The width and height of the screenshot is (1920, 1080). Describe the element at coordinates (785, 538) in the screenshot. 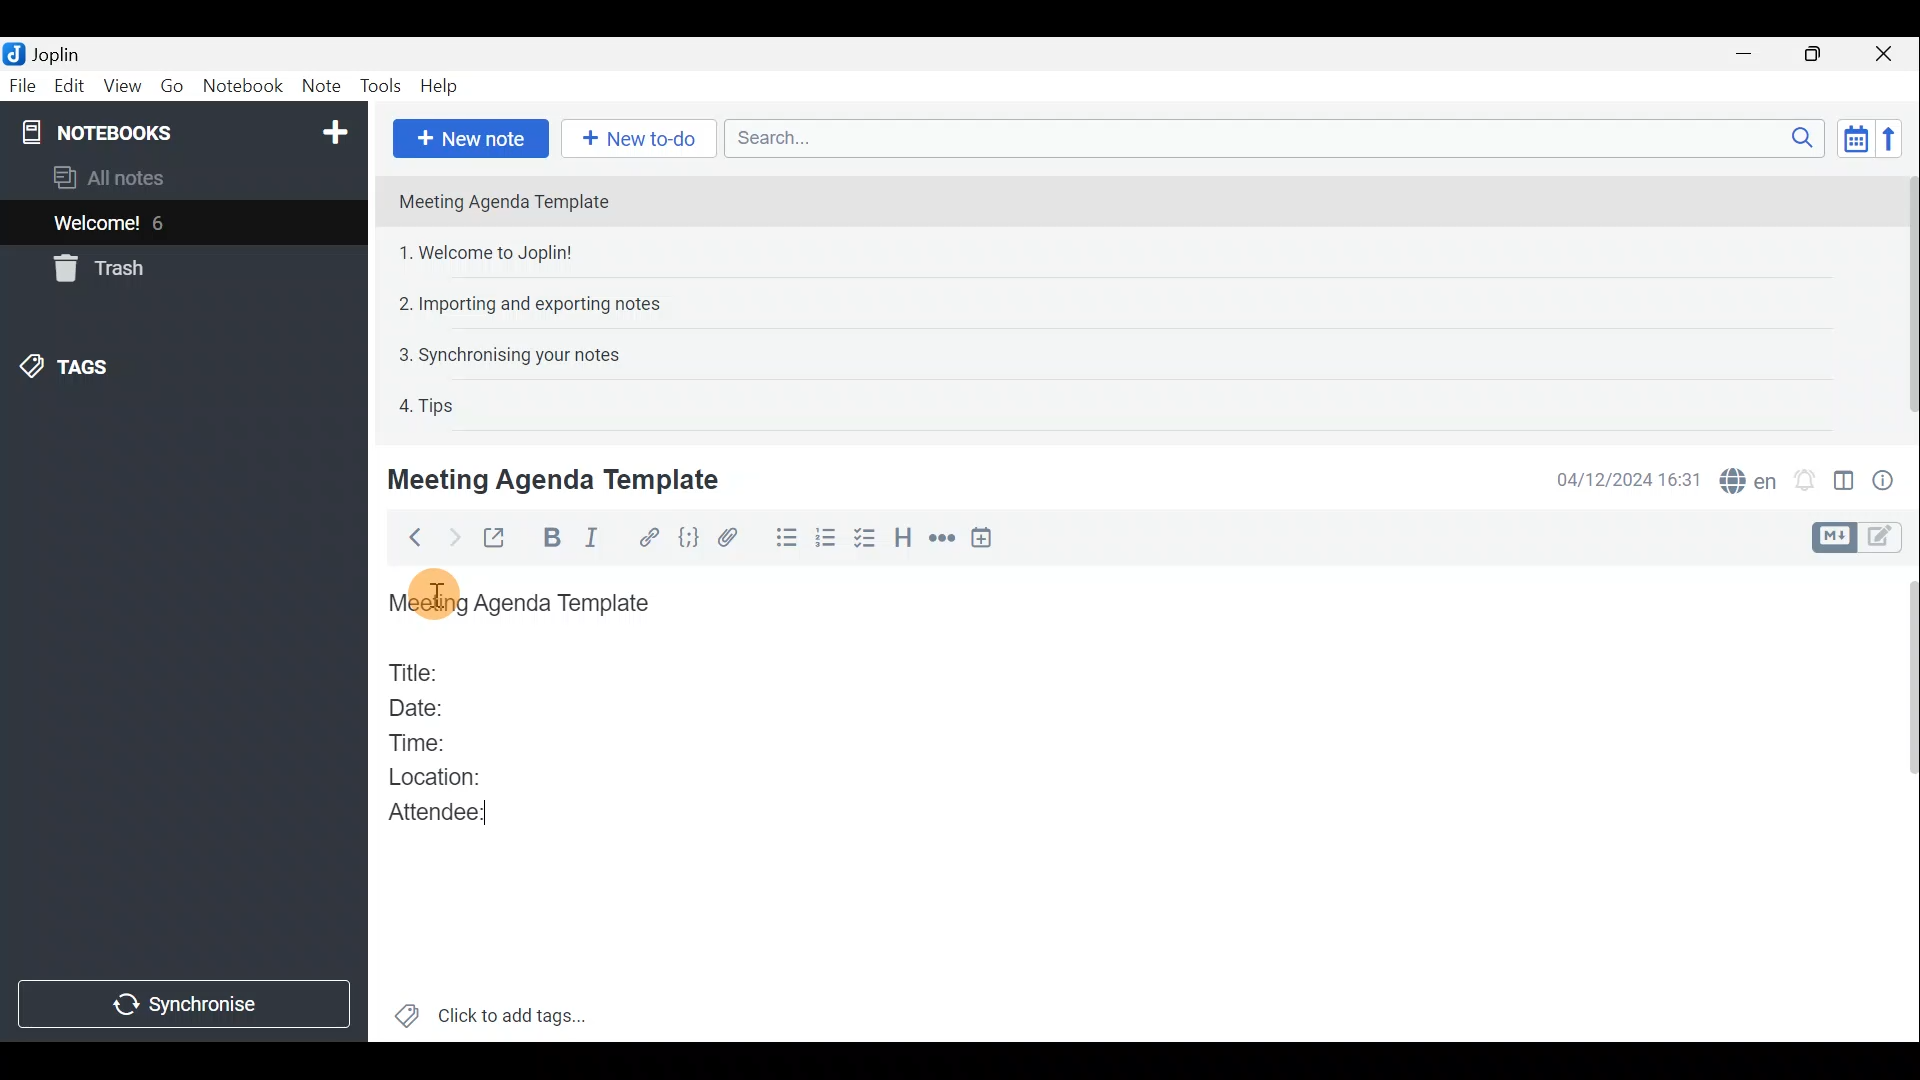

I see `Bulleted list` at that location.